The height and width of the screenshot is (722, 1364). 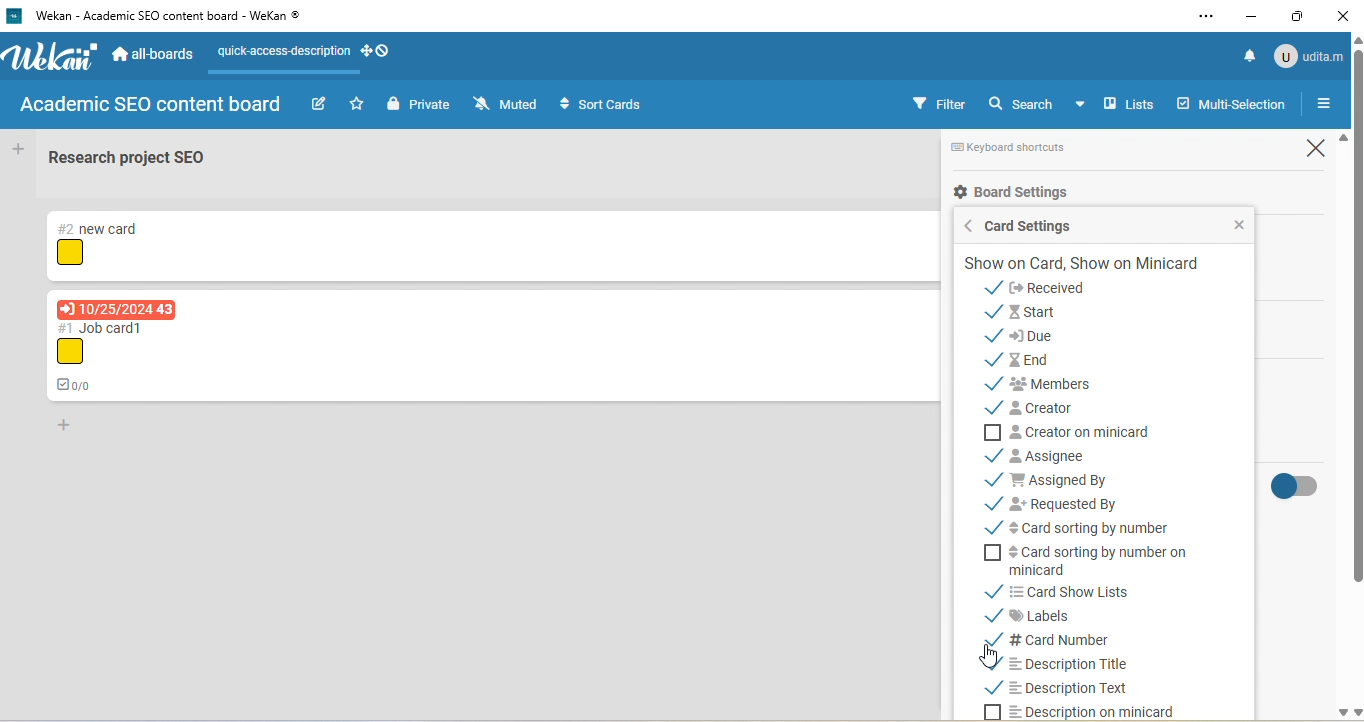 I want to click on creator on minicard, so click(x=1090, y=432).